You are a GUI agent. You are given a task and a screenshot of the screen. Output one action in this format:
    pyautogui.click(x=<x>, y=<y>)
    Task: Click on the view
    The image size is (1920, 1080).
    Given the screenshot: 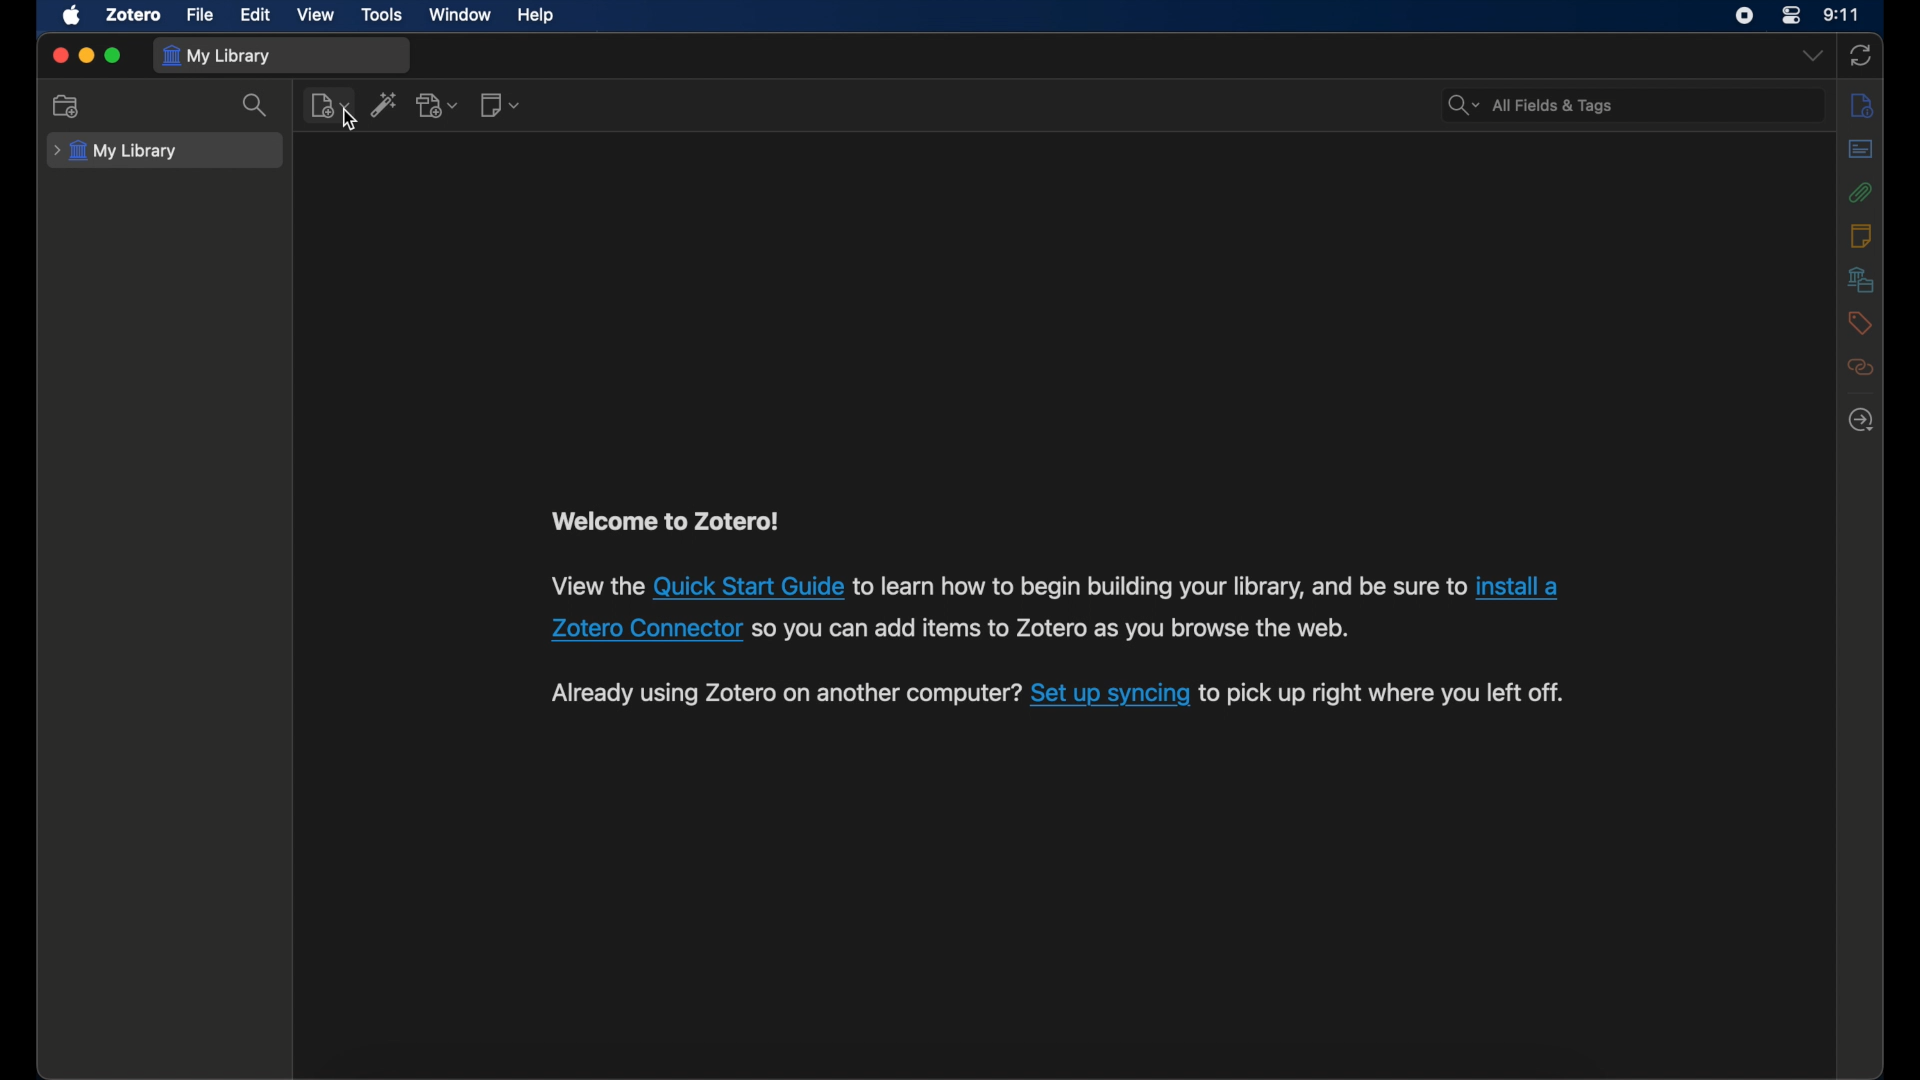 What is the action you would take?
    pyautogui.click(x=316, y=15)
    